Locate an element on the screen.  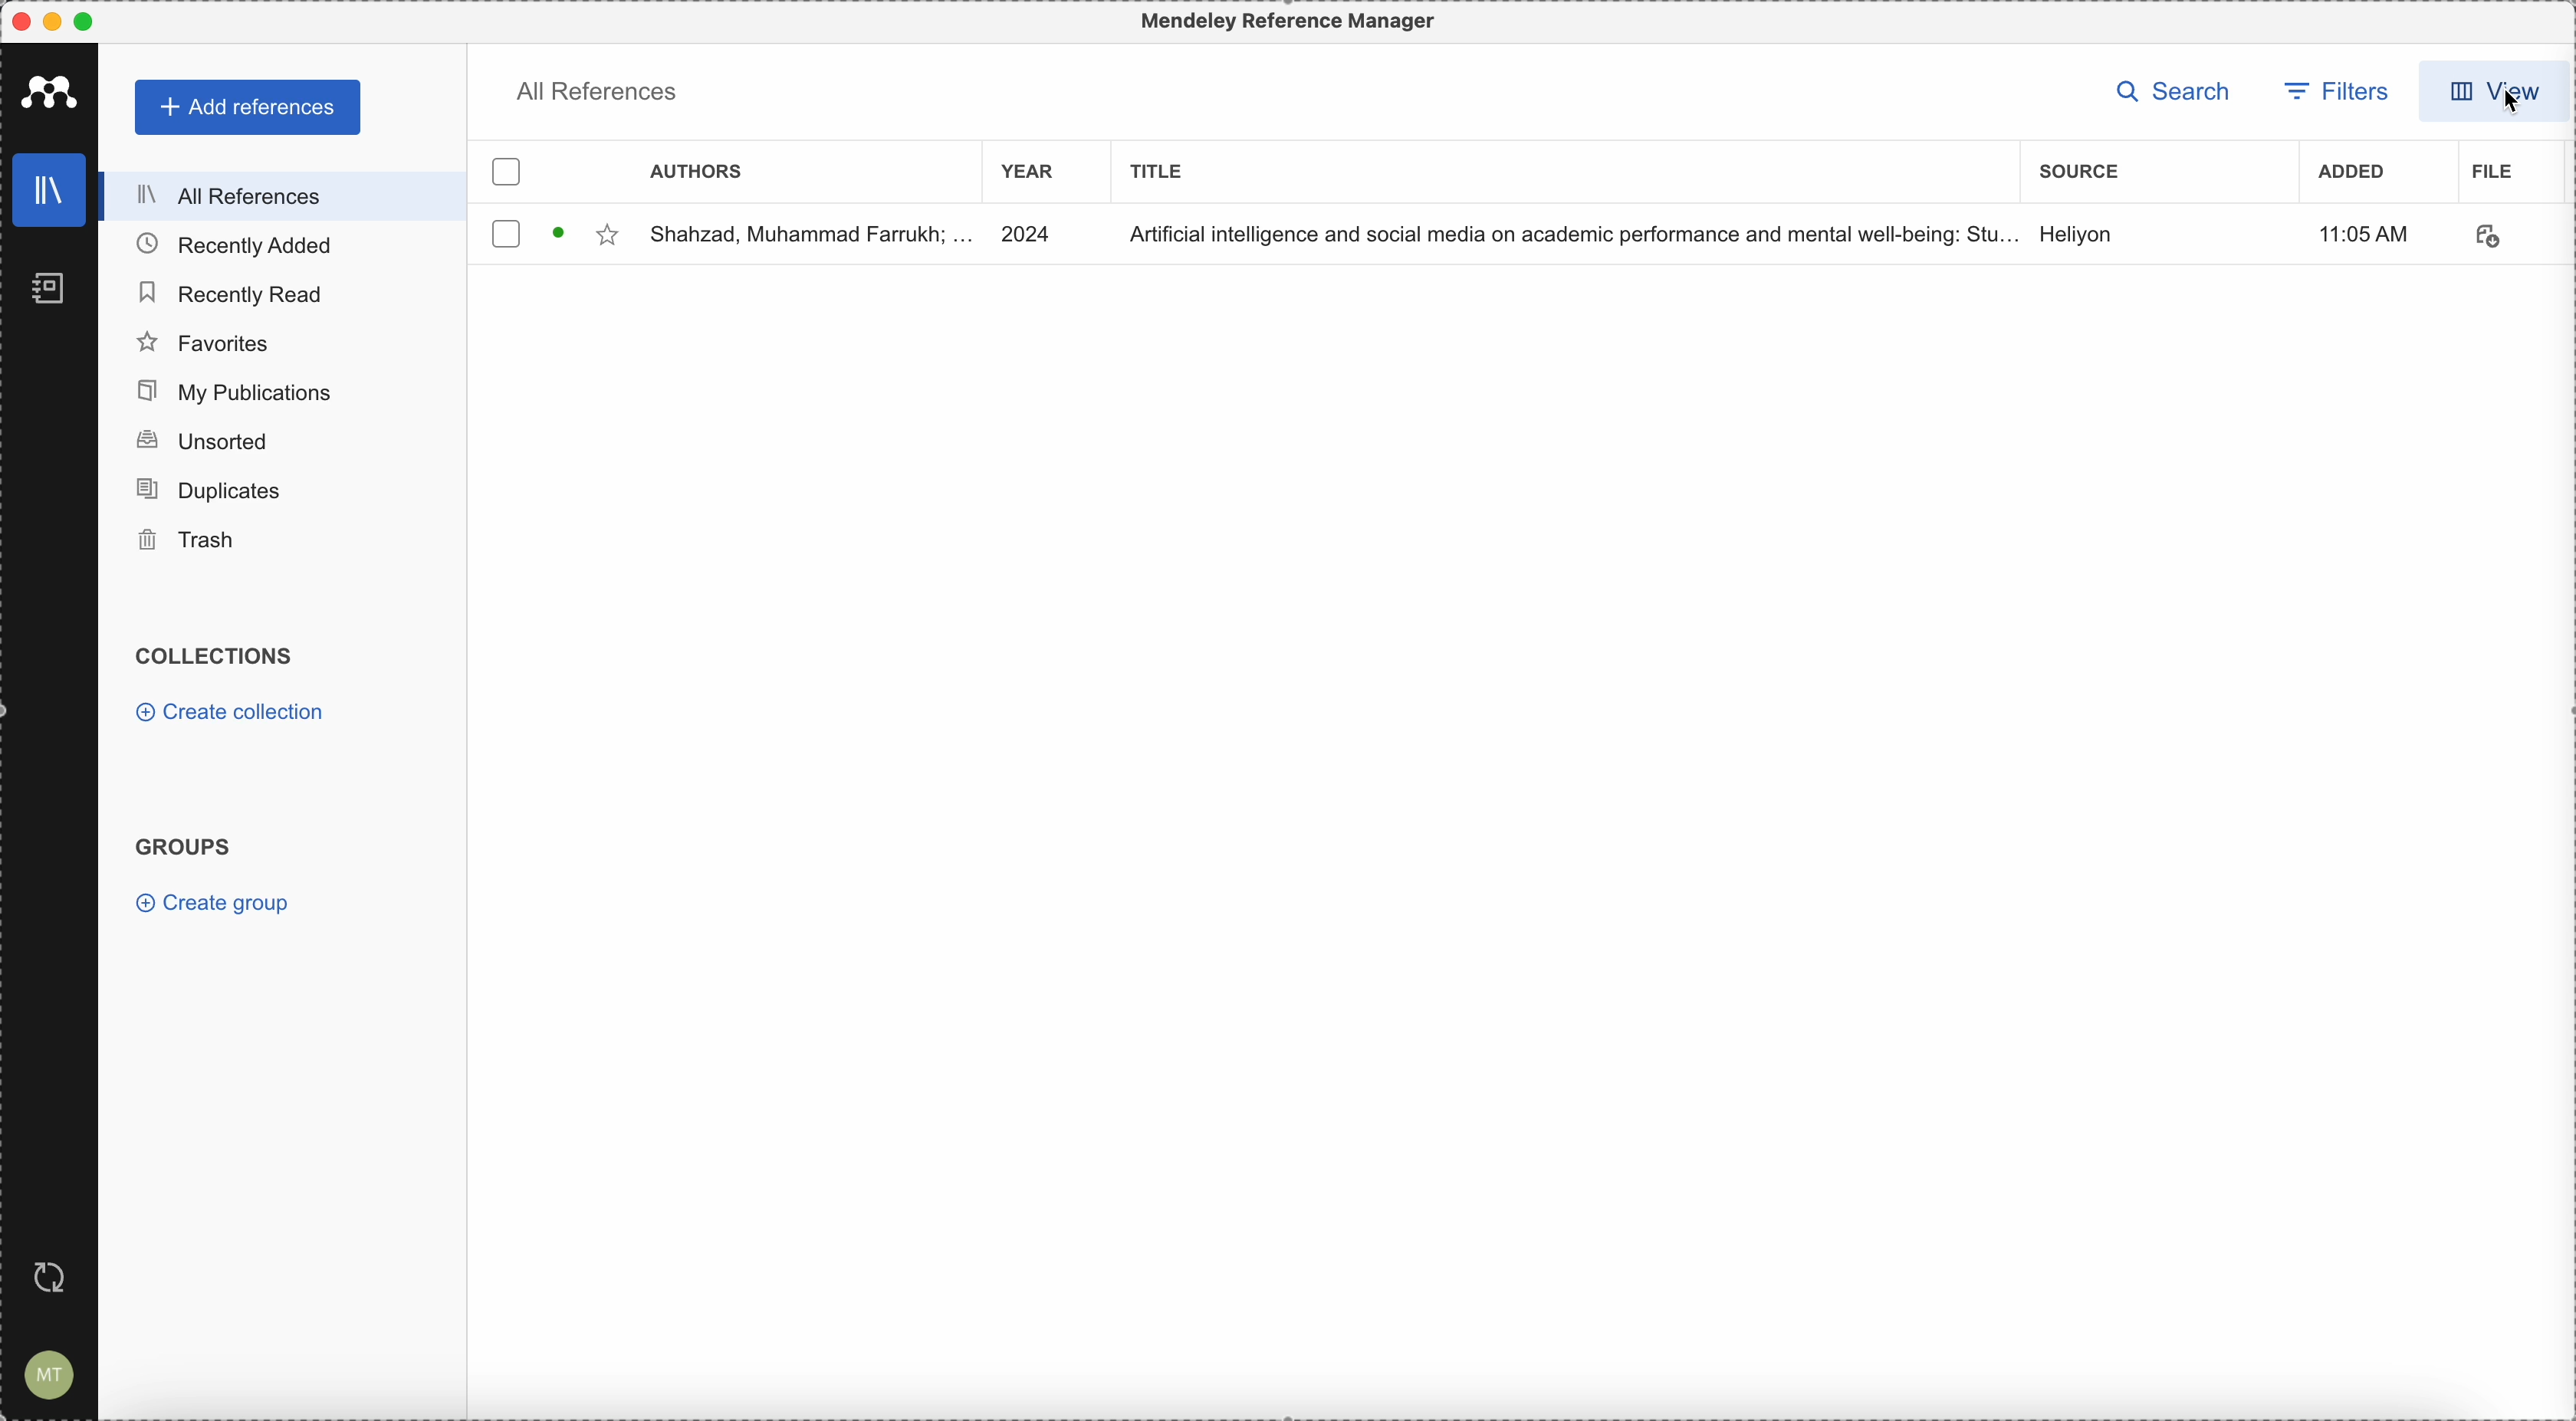
authors is located at coordinates (697, 174).